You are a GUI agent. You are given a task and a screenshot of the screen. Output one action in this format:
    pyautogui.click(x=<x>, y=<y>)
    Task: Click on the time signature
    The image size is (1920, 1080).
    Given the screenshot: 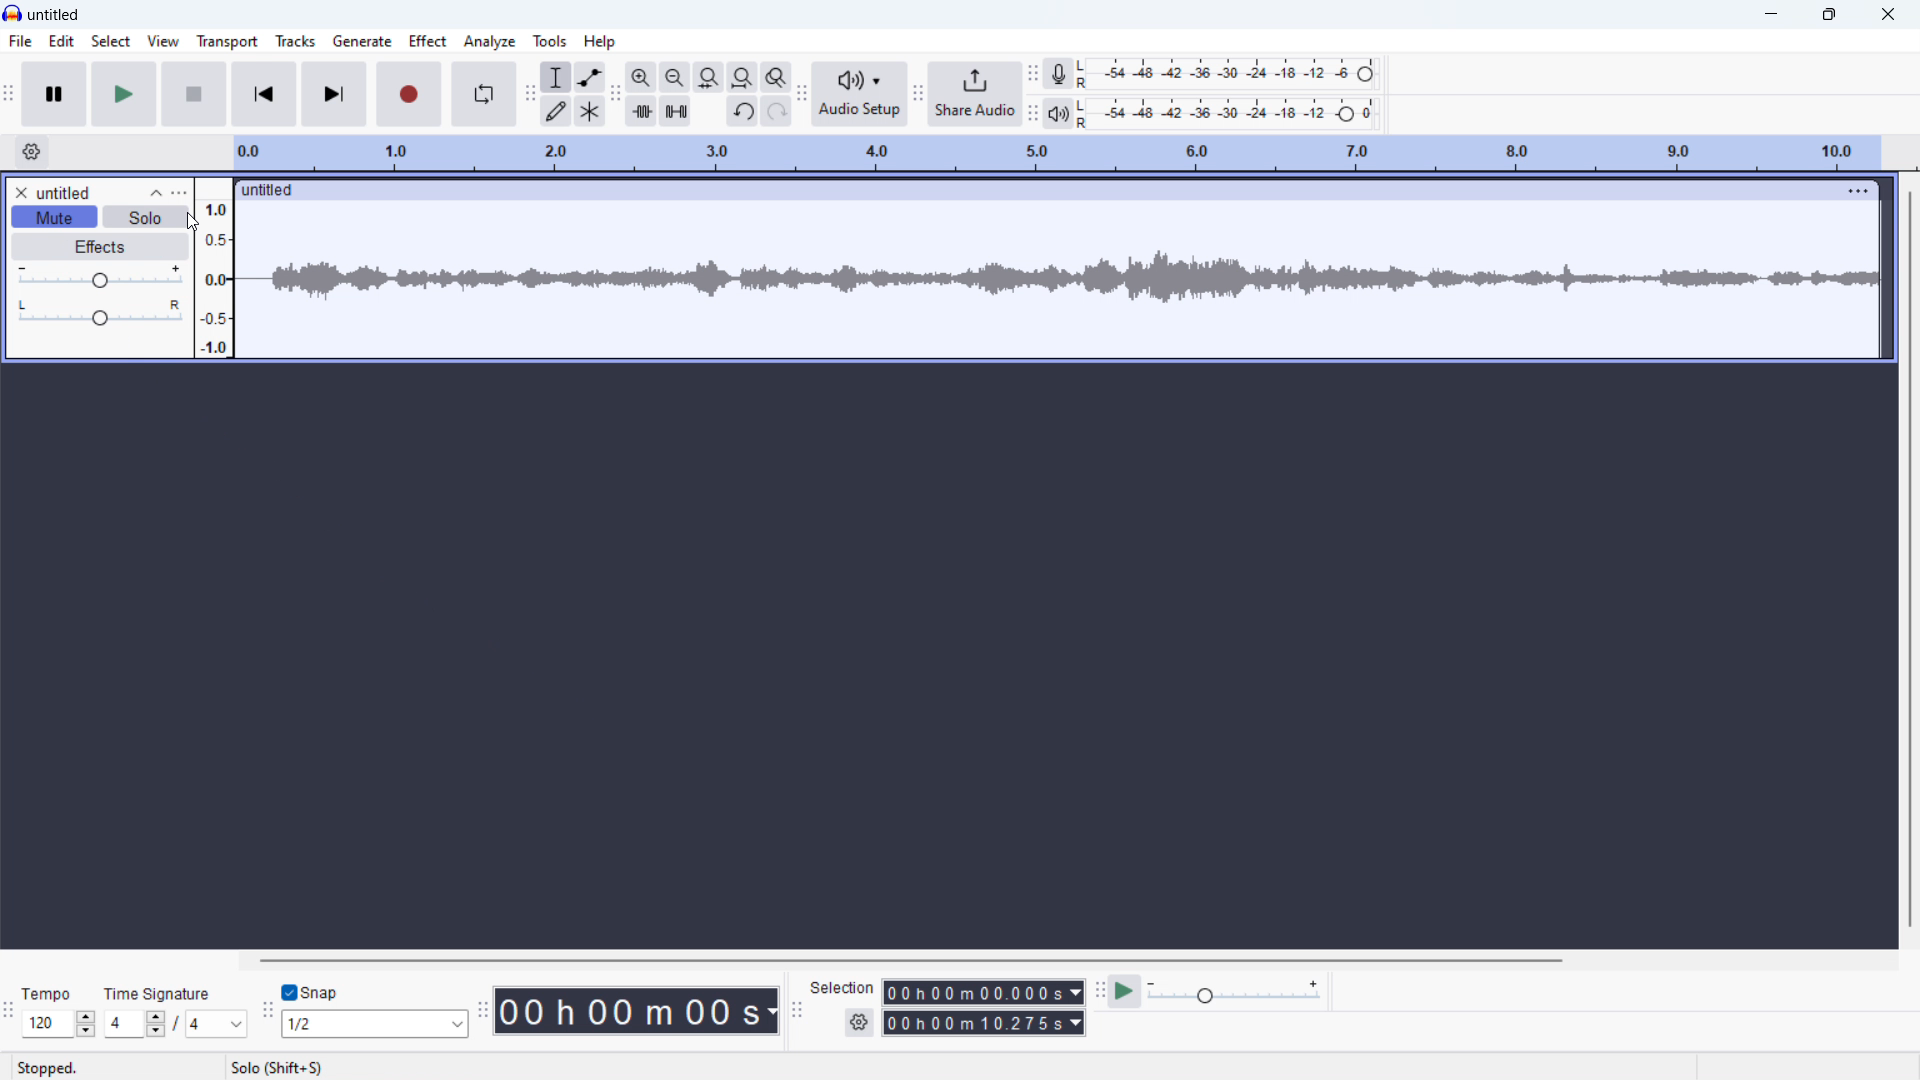 What is the action you would take?
    pyautogui.click(x=156, y=994)
    